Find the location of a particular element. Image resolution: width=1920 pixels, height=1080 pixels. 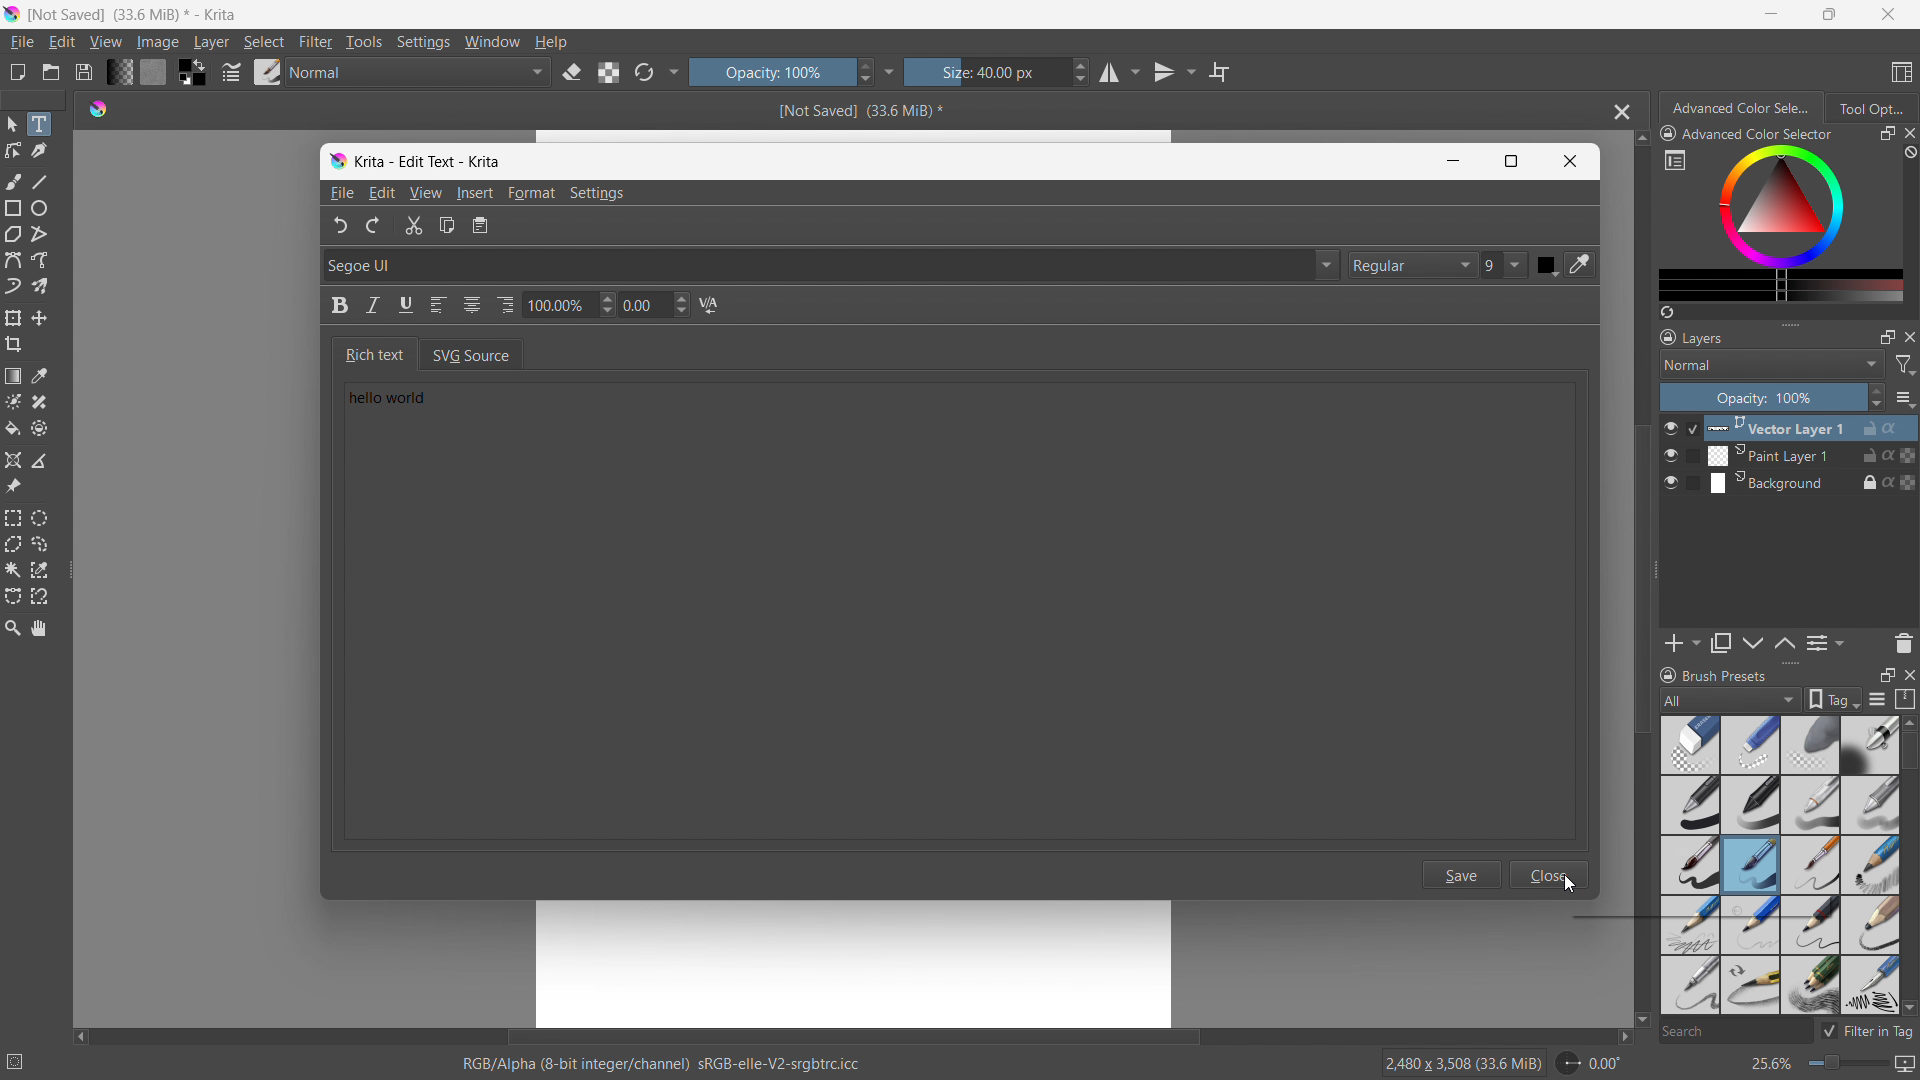

advanced color selector is located at coordinates (1747, 133).